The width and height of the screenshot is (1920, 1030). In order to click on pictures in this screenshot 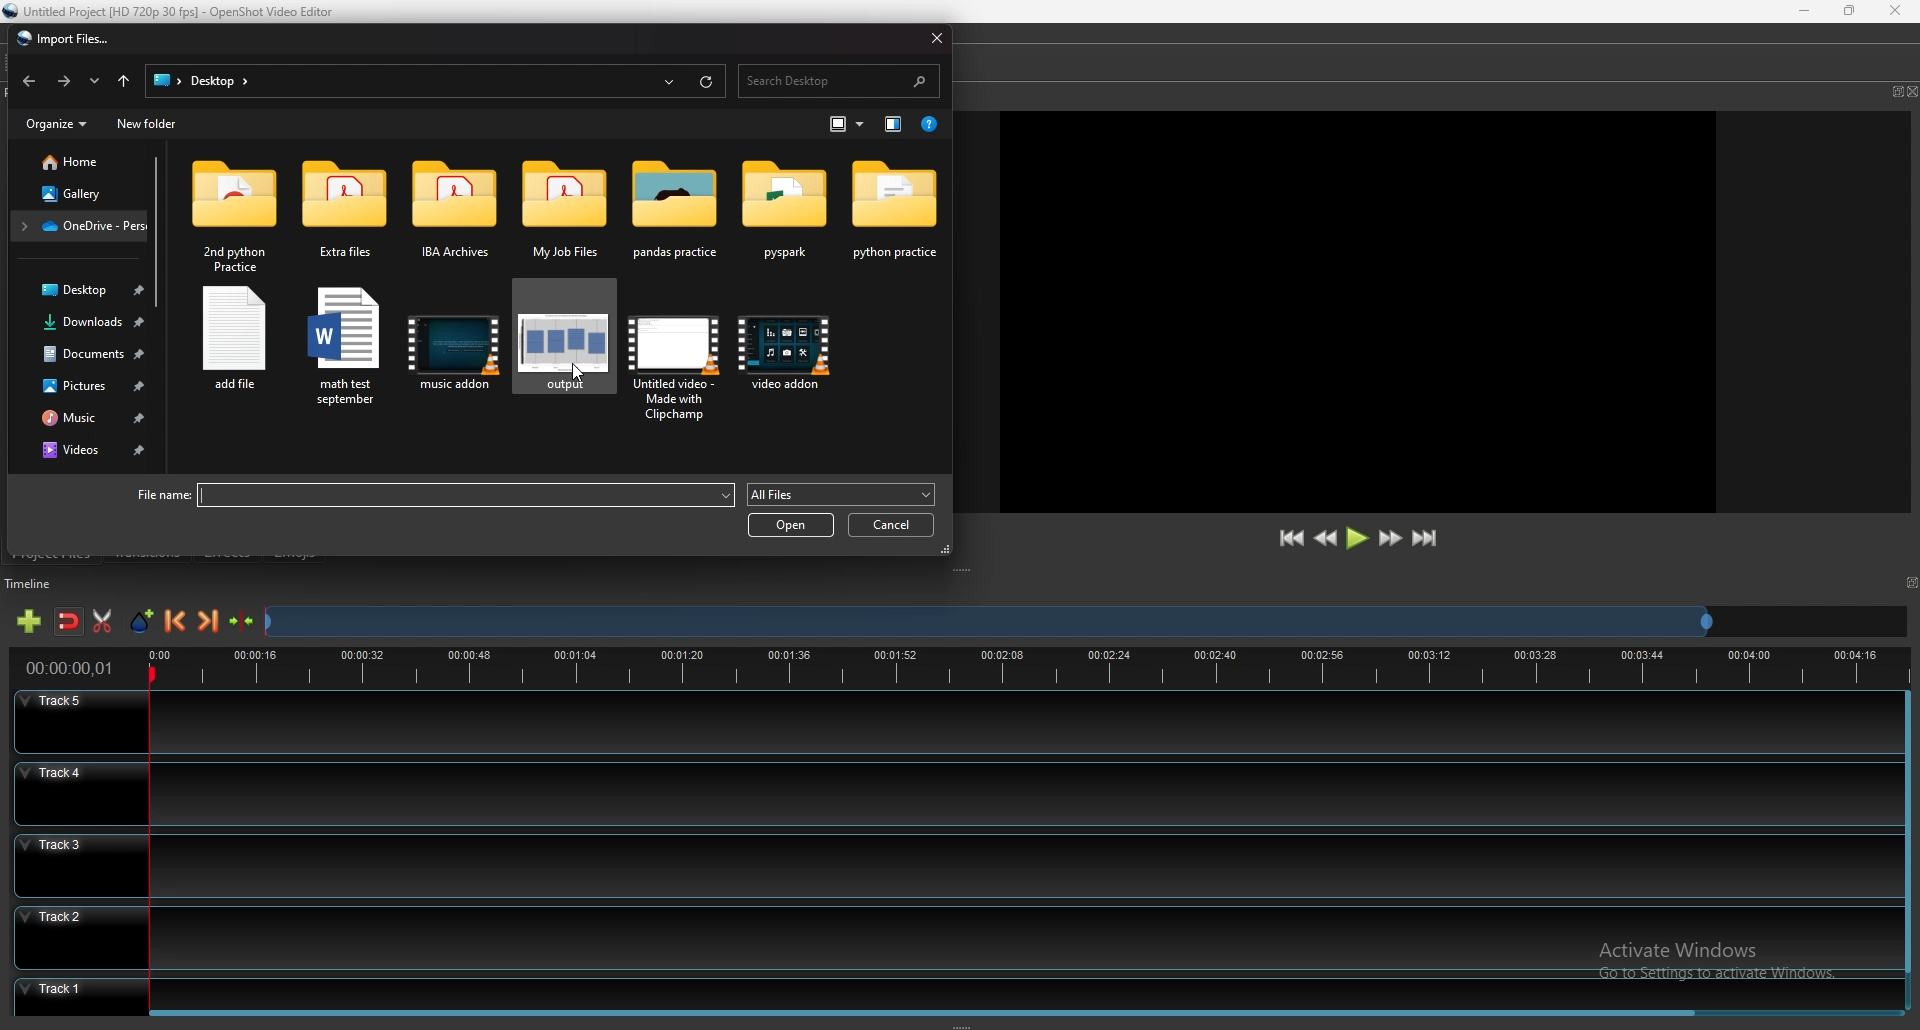, I will do `click(86, 385)`.